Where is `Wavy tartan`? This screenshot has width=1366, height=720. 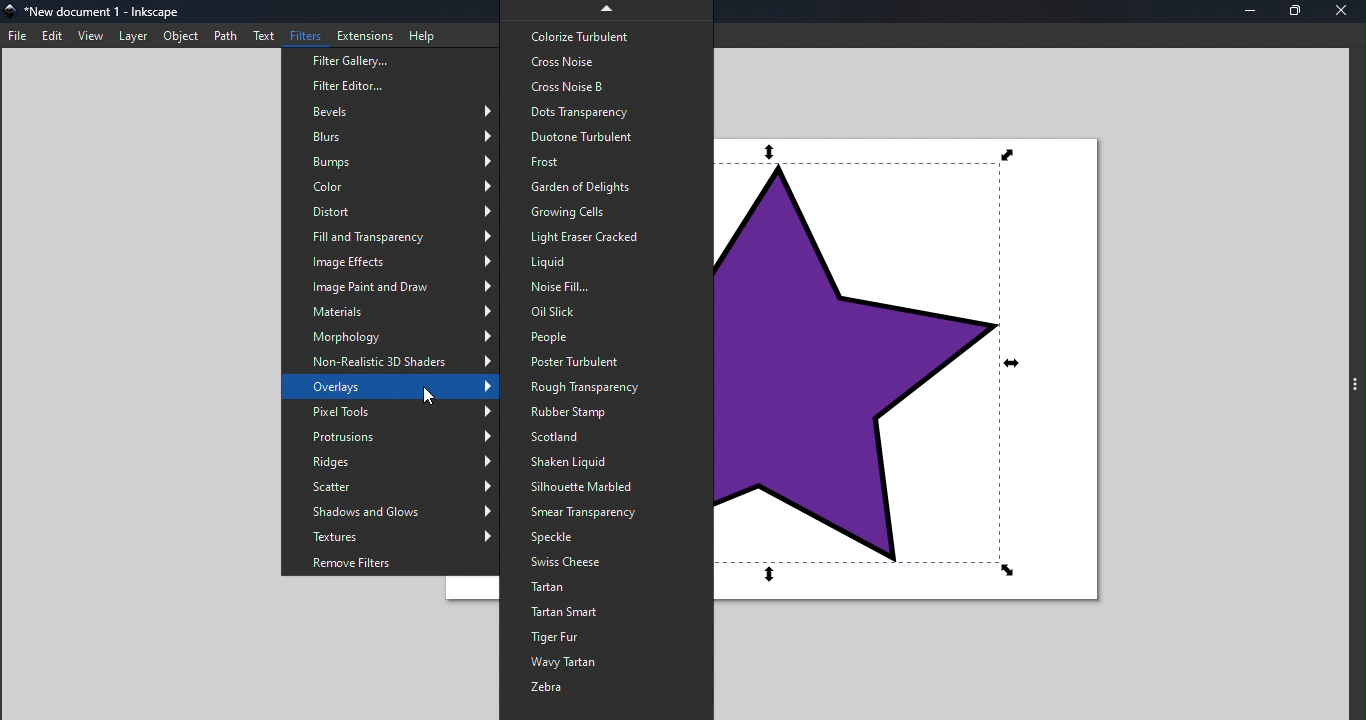
Wavy tartan is located at coordinates (607, 664).